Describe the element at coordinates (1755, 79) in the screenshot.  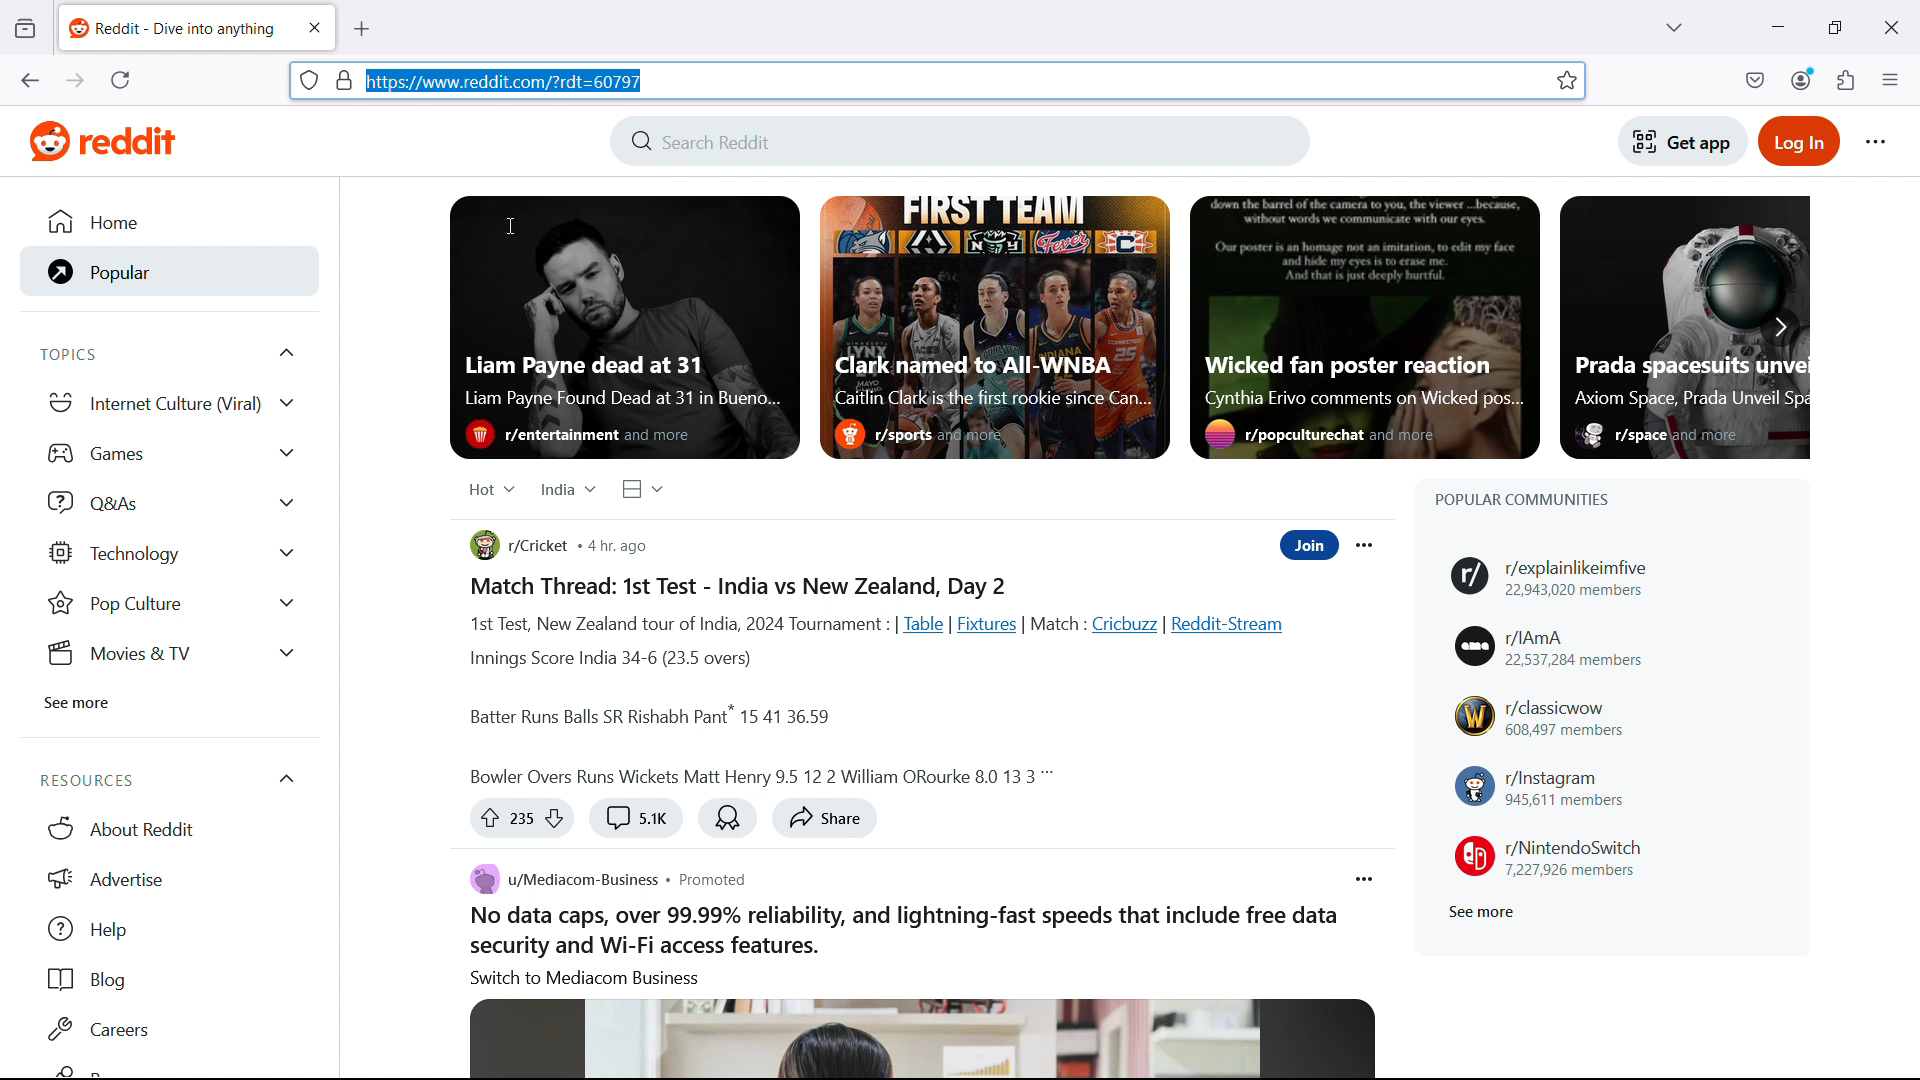
I see `save to pocket` at that location.